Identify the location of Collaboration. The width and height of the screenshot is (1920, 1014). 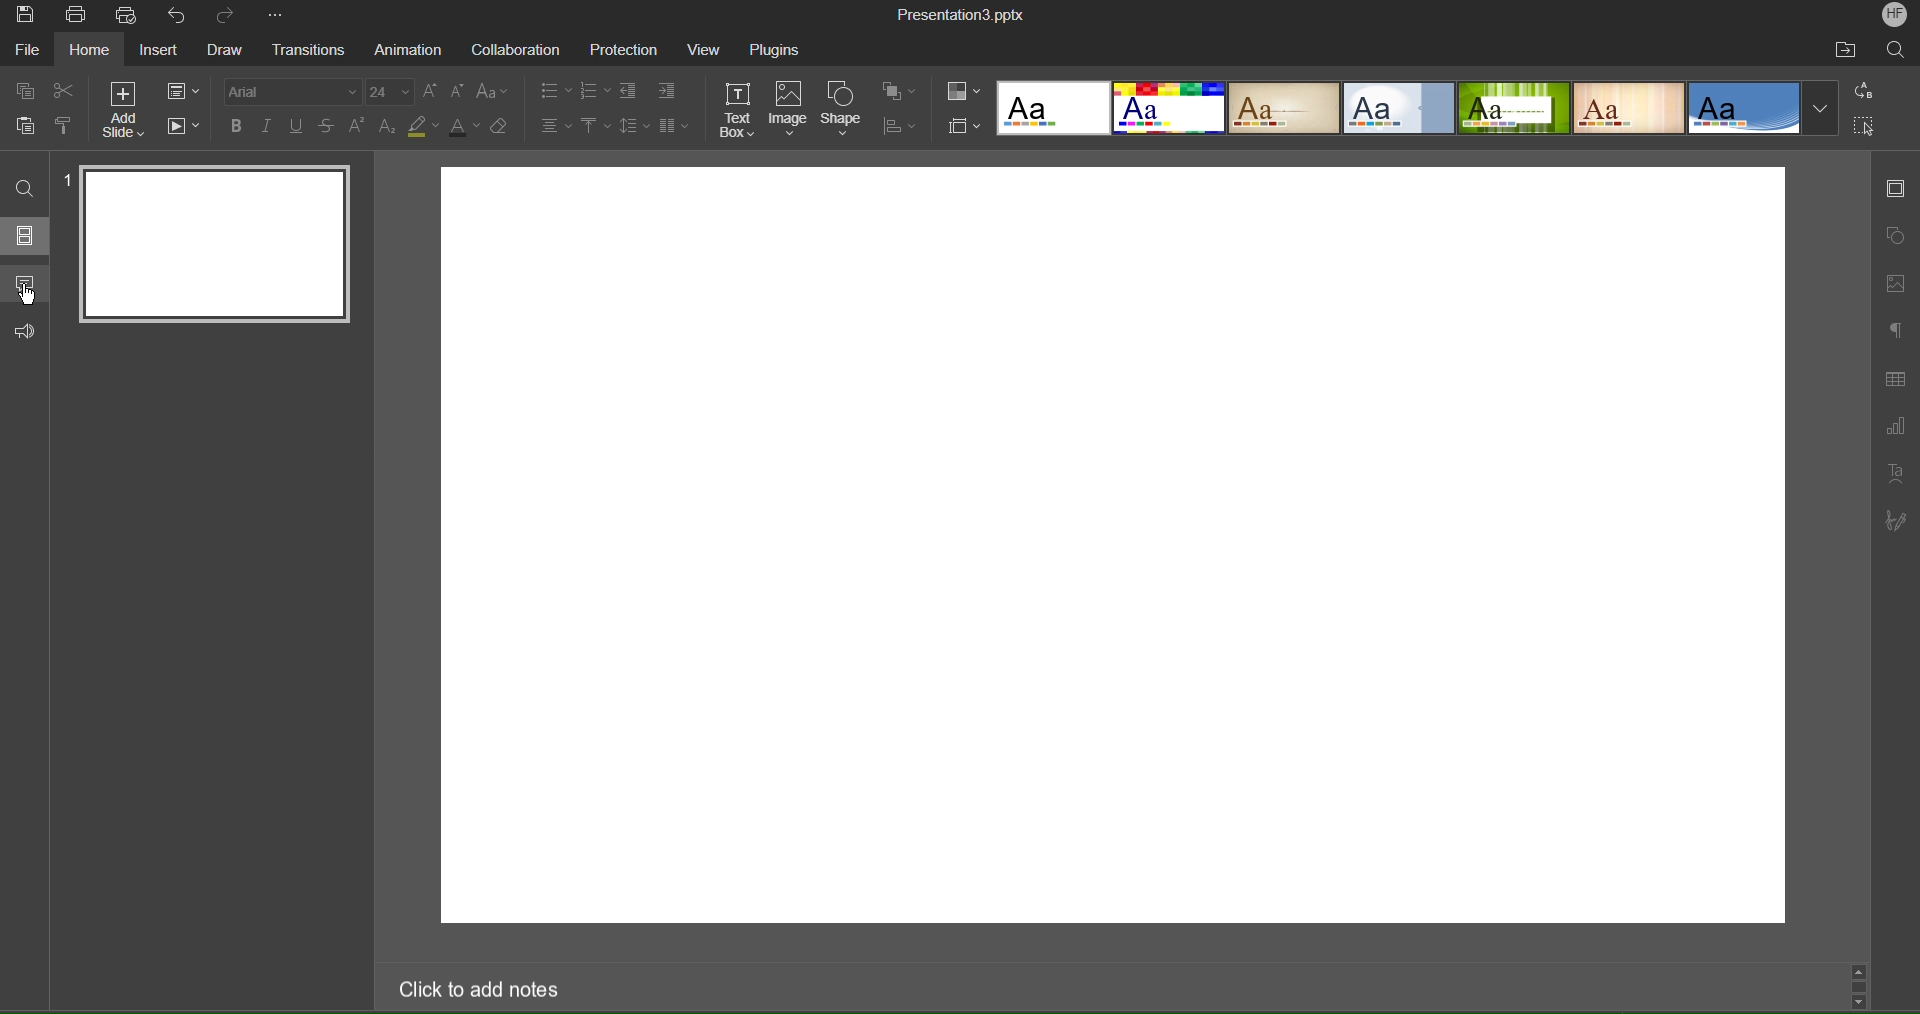
(515, 51).